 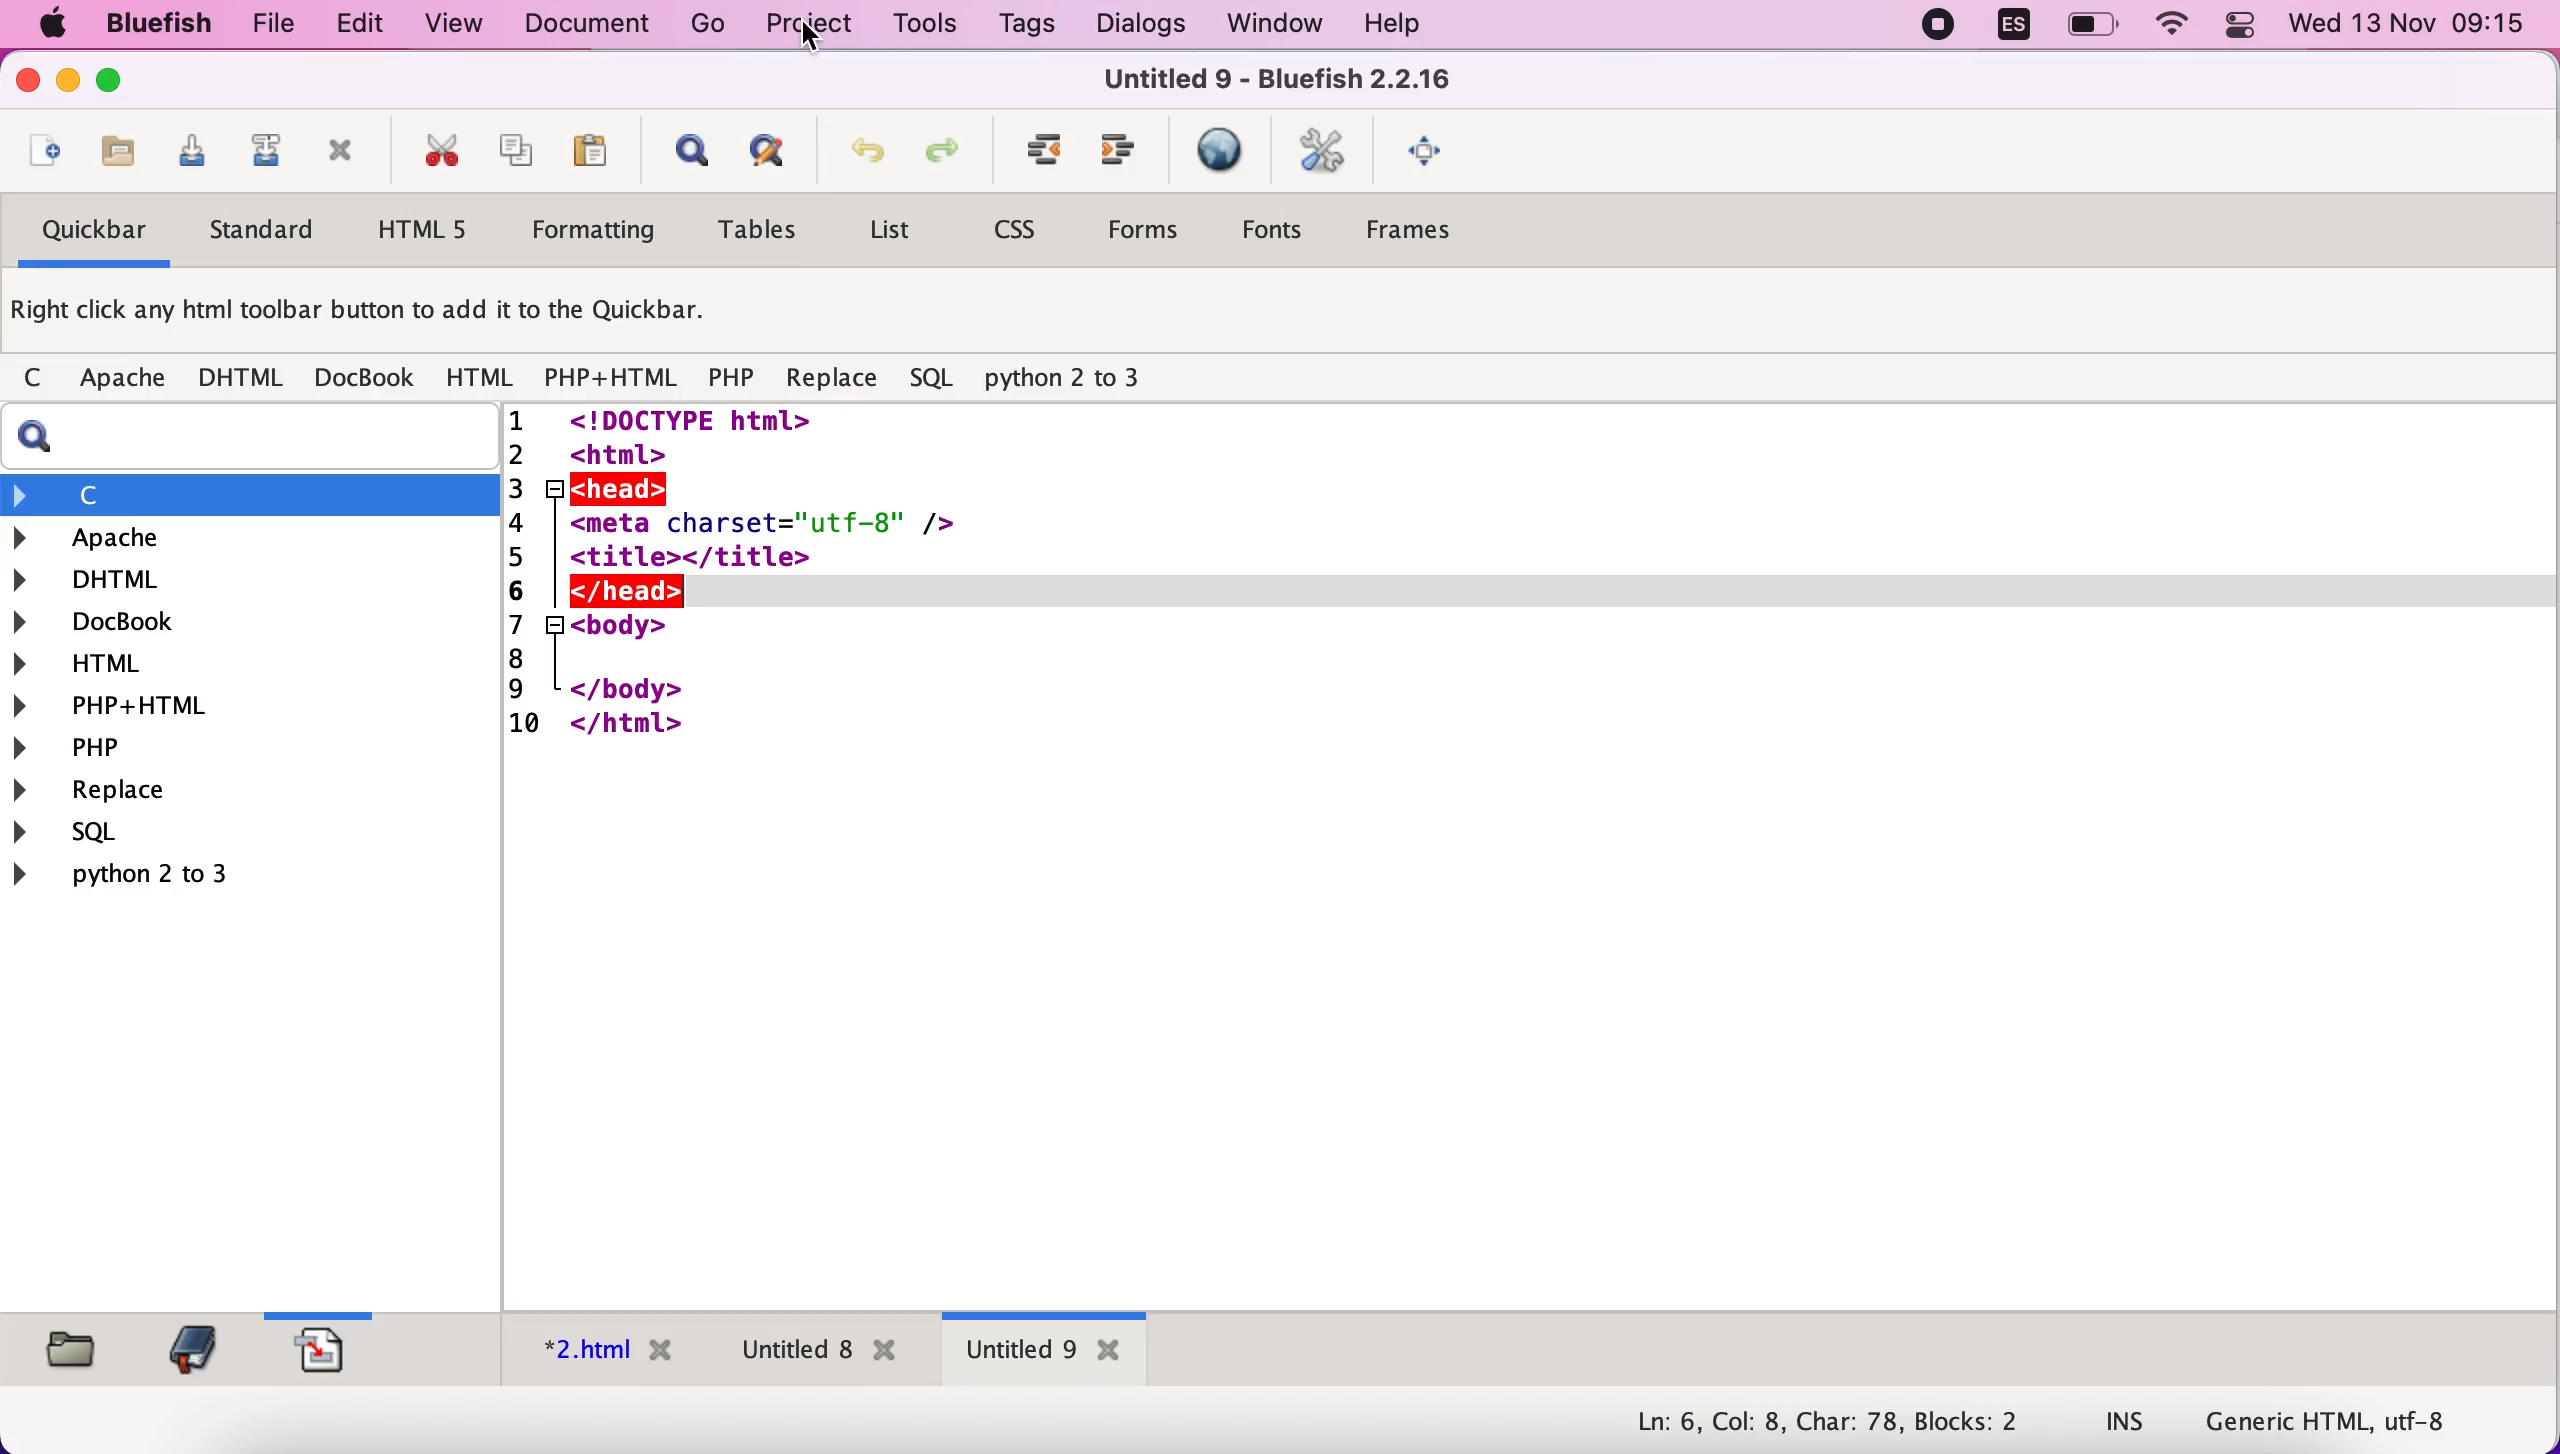 I want to click on dialogs, so click(x=1134, y=24).